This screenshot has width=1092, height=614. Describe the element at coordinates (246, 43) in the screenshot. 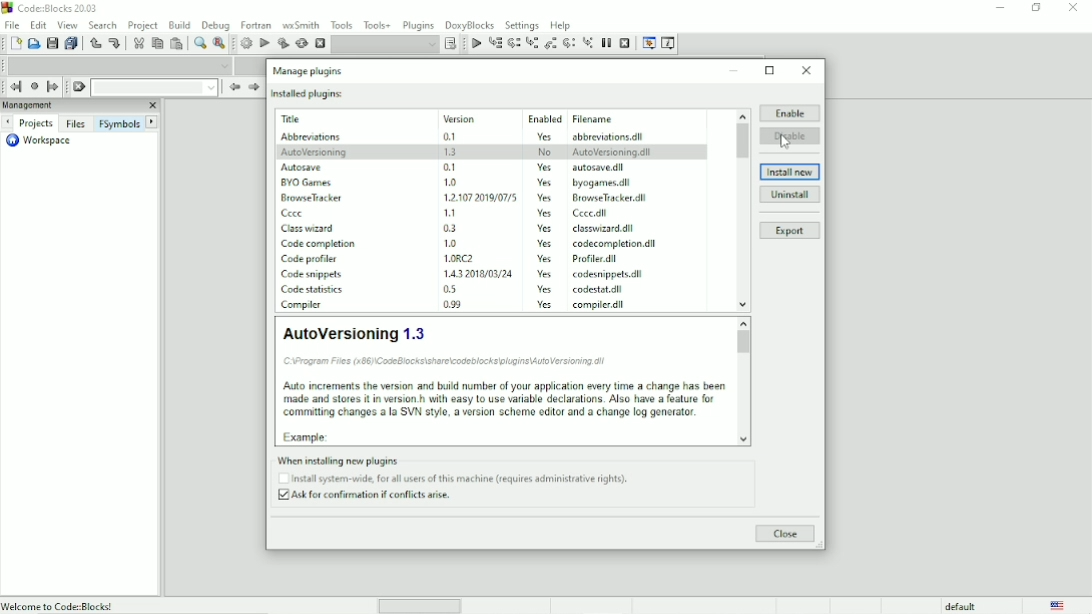

I see `Build` at that location.